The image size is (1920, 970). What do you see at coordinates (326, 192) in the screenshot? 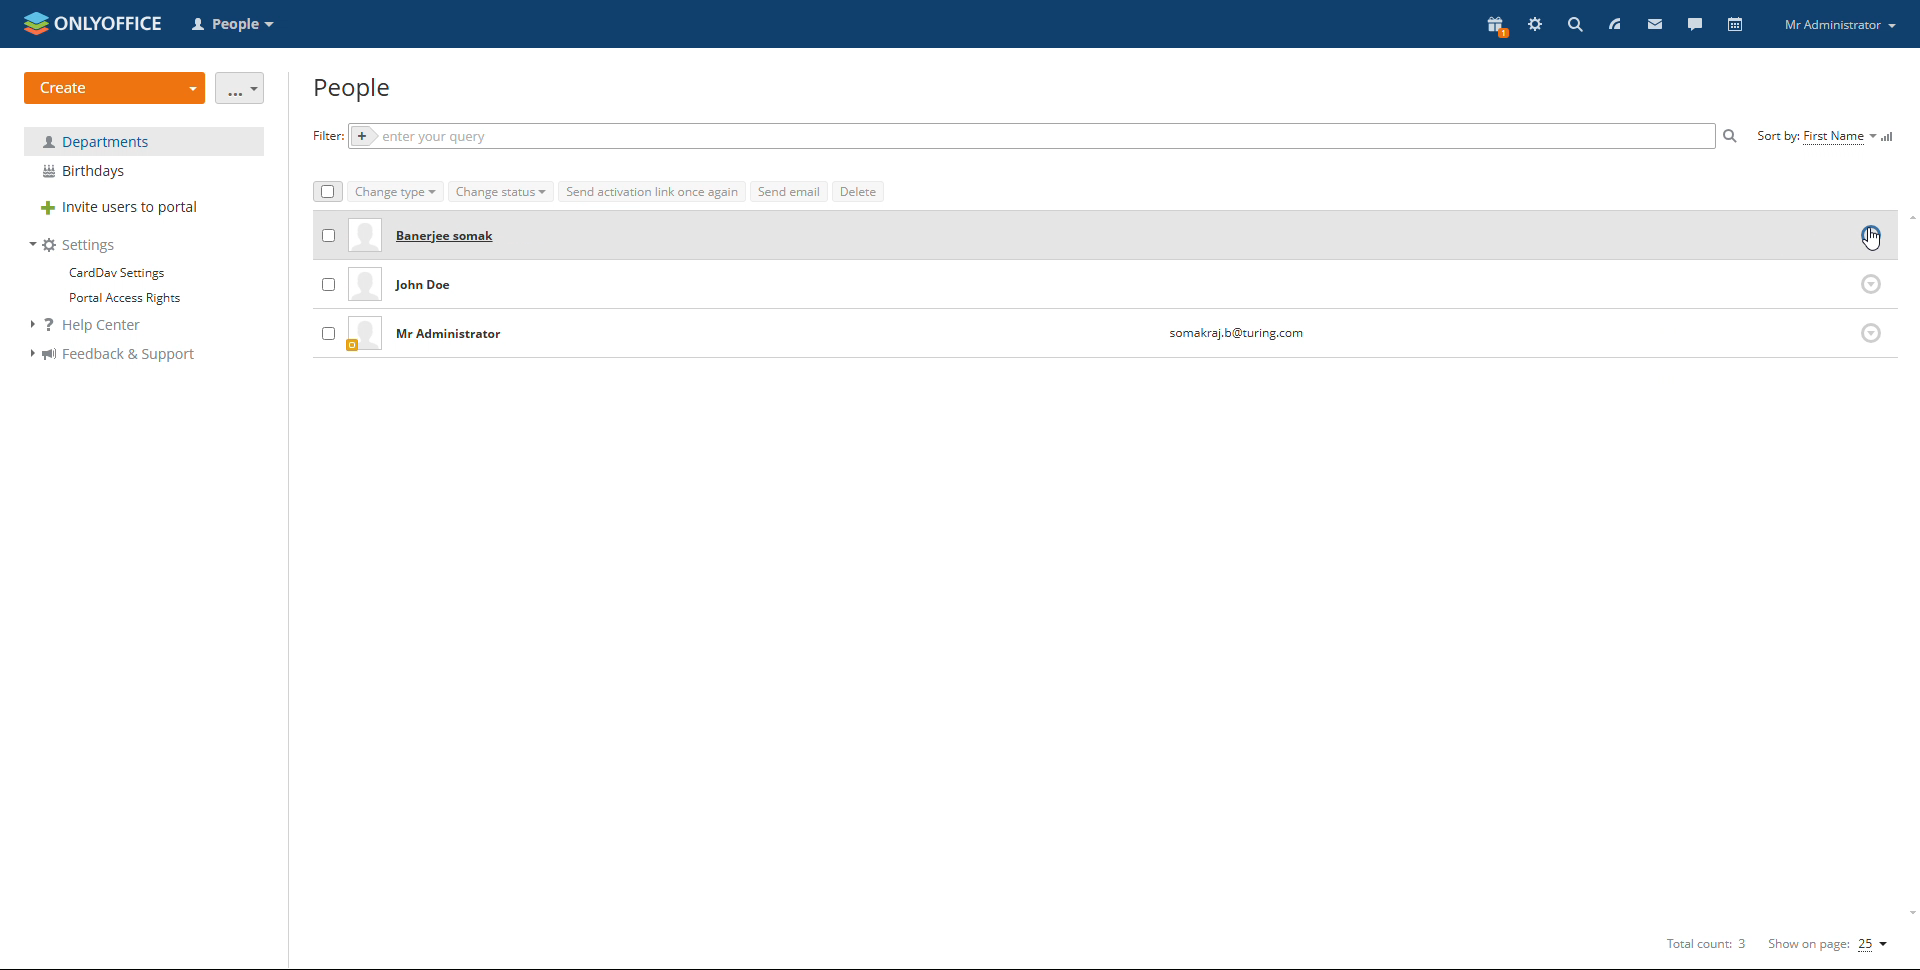
I see `select all` at bounding box center [326, 192].